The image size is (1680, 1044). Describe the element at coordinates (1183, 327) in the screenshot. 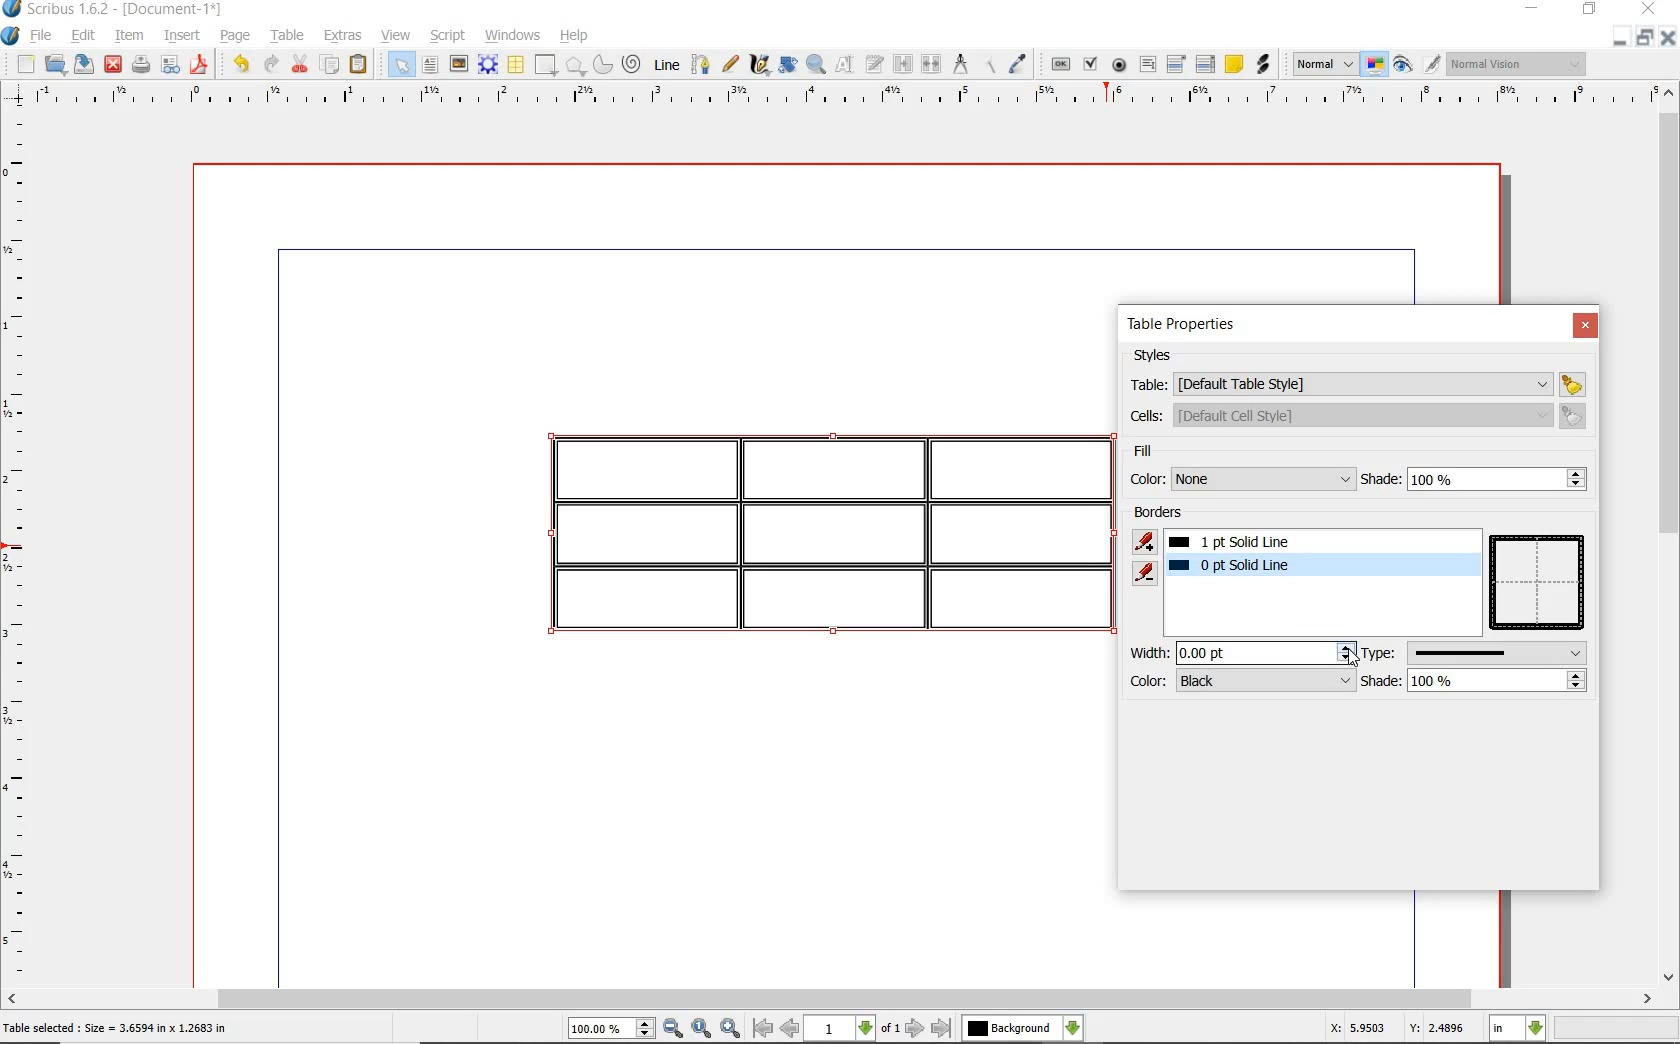

I see `table properties` at that location.